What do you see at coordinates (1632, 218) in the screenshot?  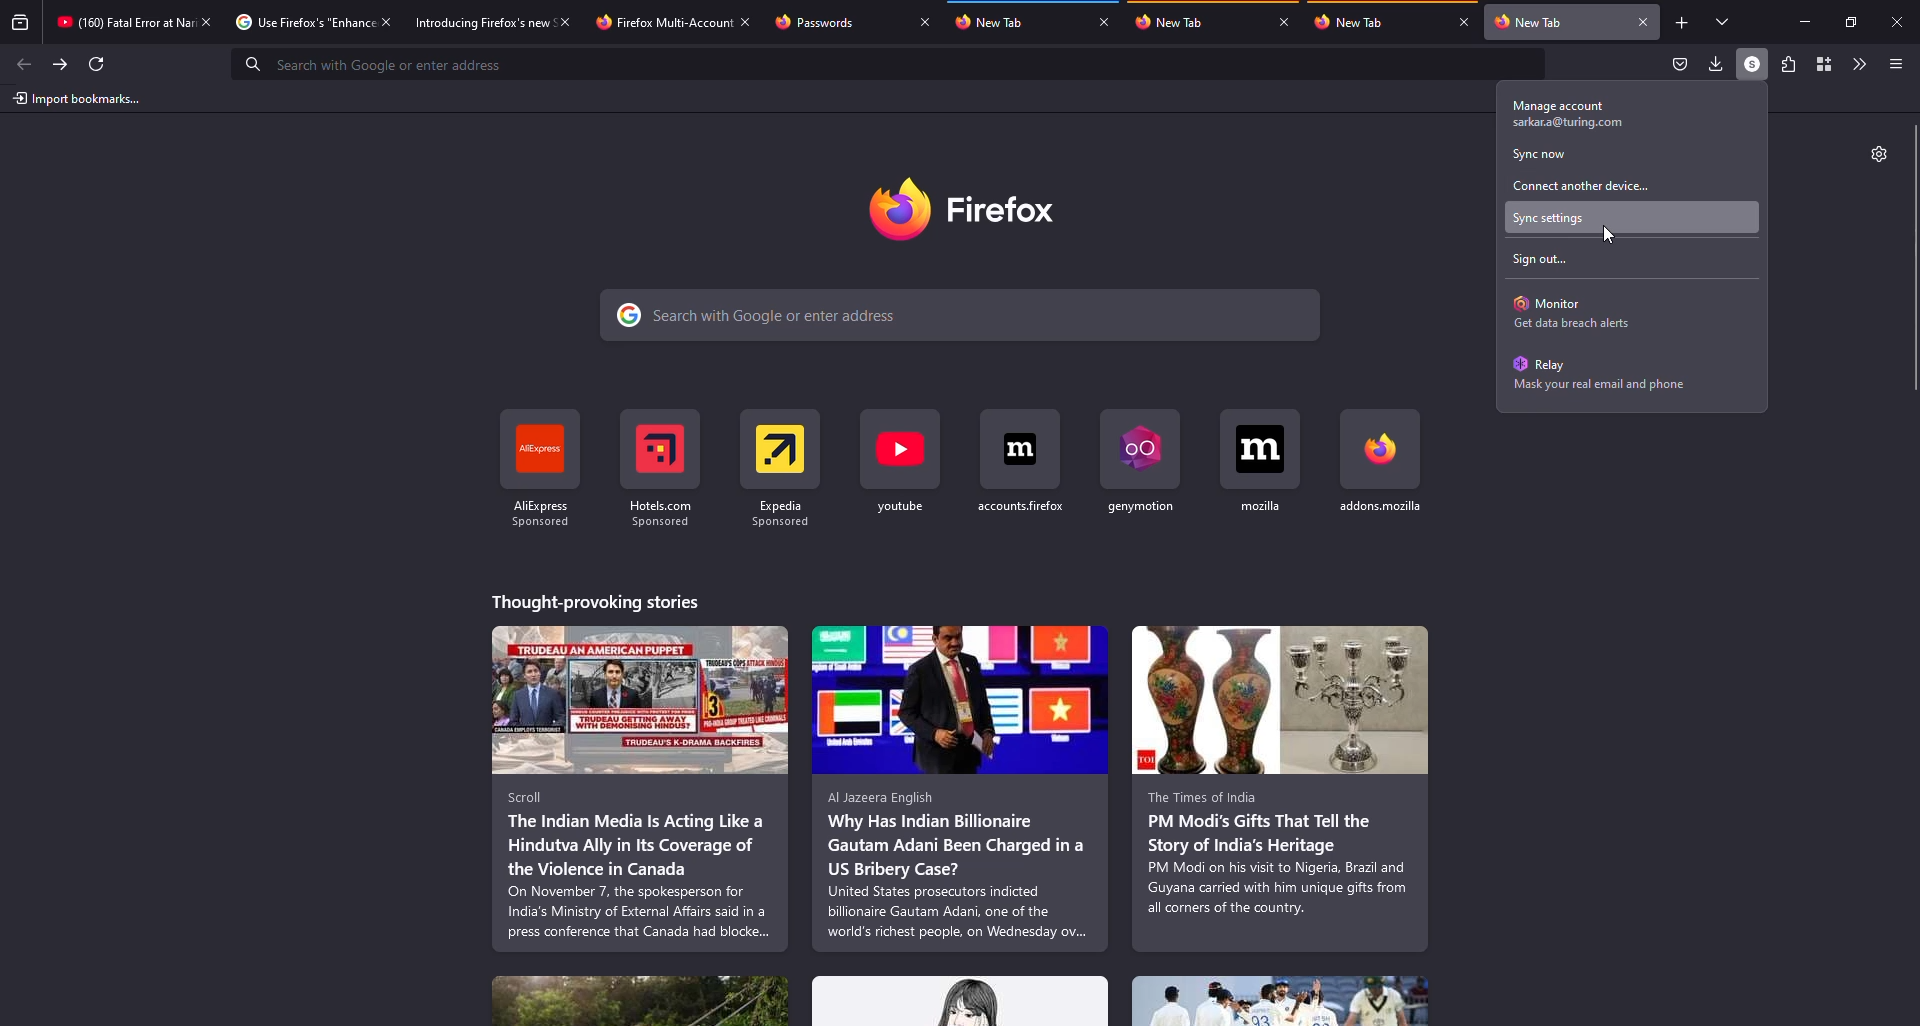 I see `sync settings` at bounding box center [1632, 218].